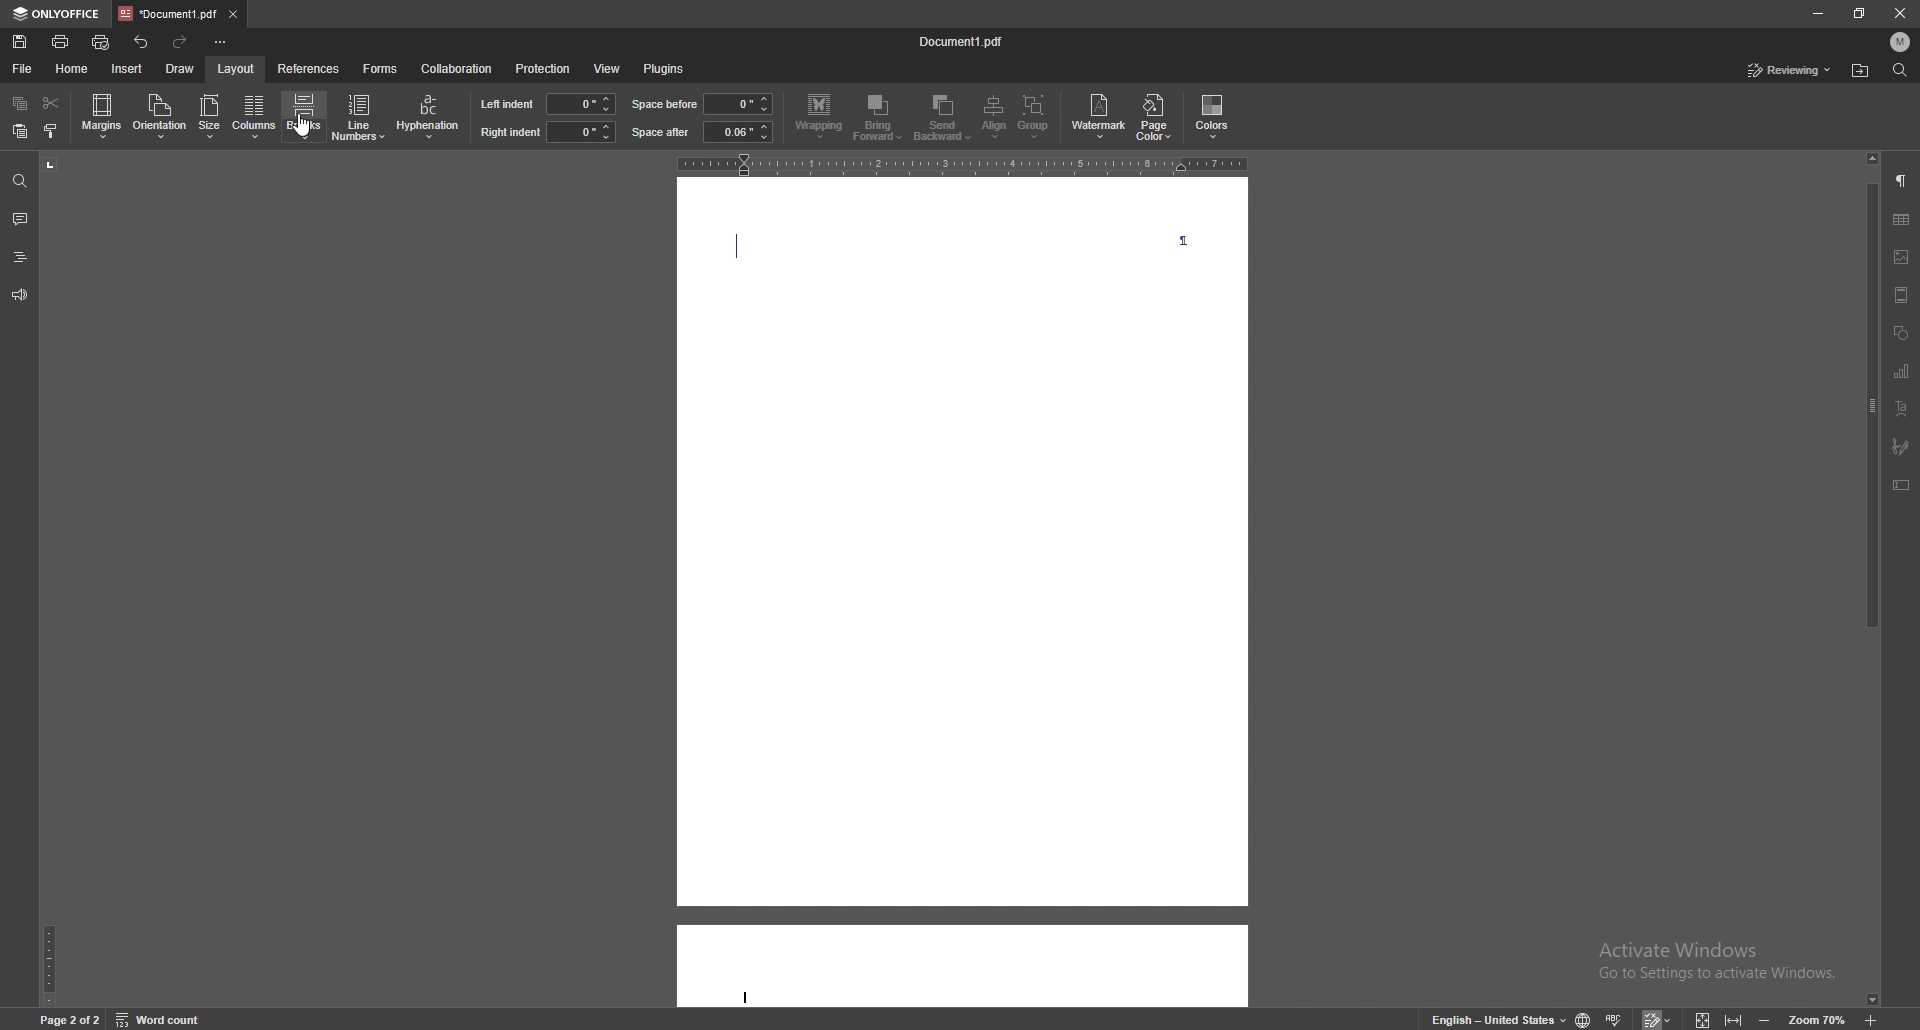 The height and width of the screenshot is (1030, 1920). Describe the element at coordinates (100, 42) in the screenshot. I see `quick print` at that location.